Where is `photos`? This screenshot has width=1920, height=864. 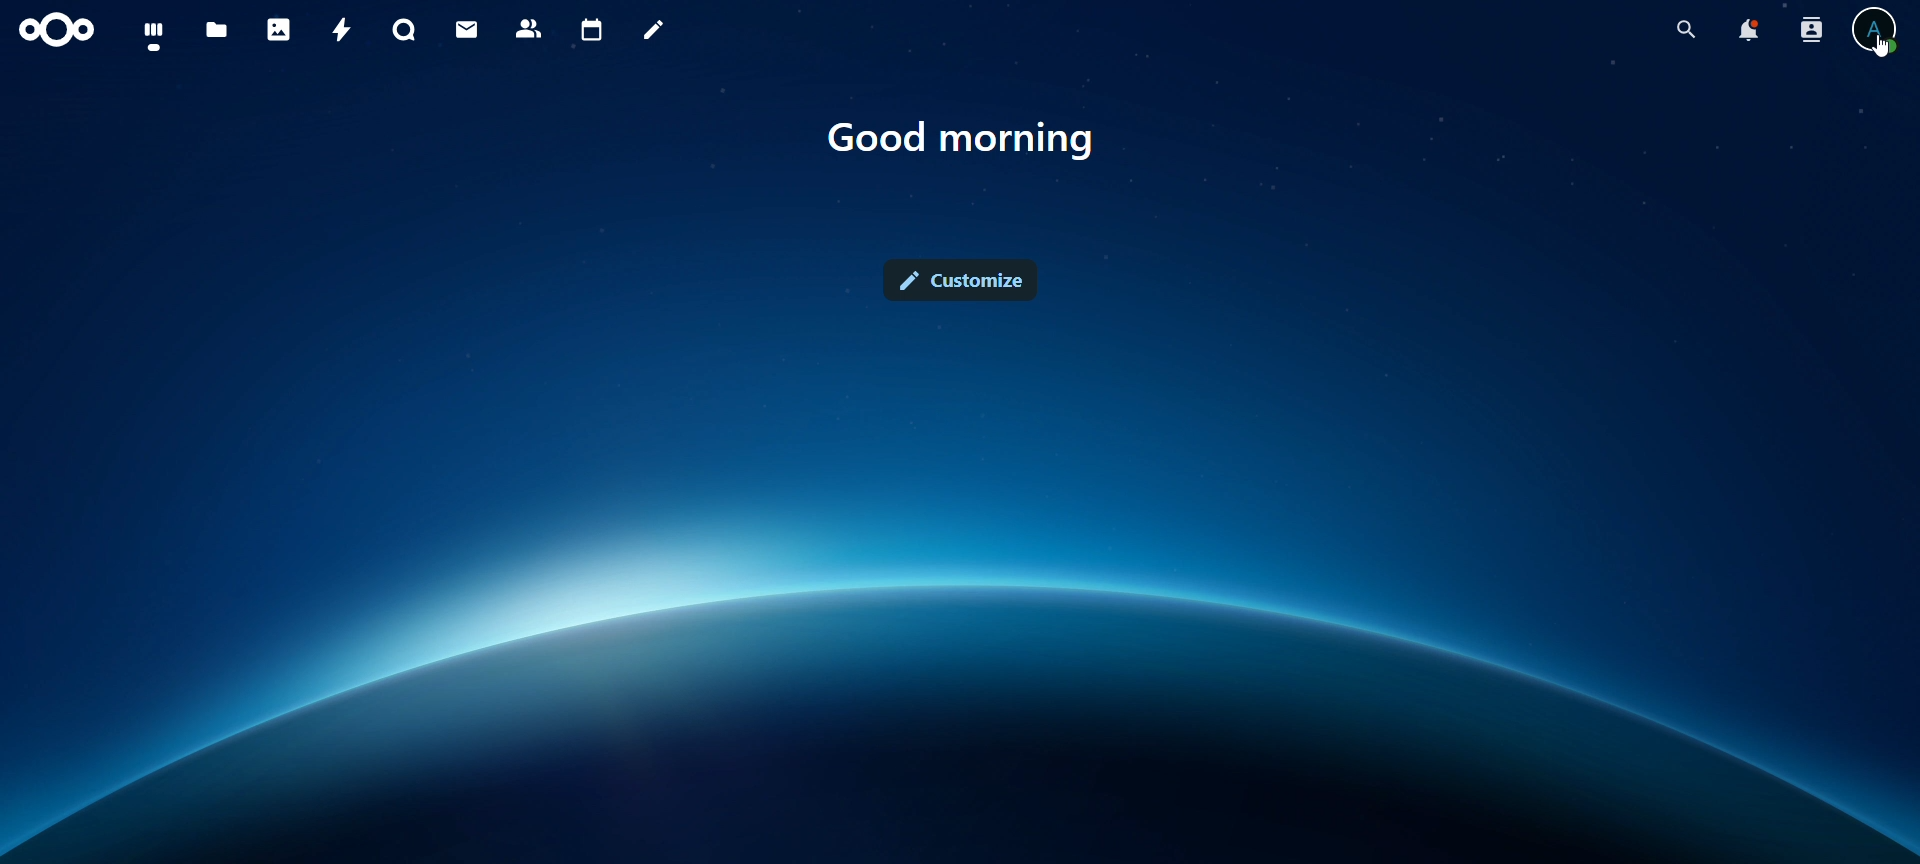 photos is located at coordinates (279, 29).